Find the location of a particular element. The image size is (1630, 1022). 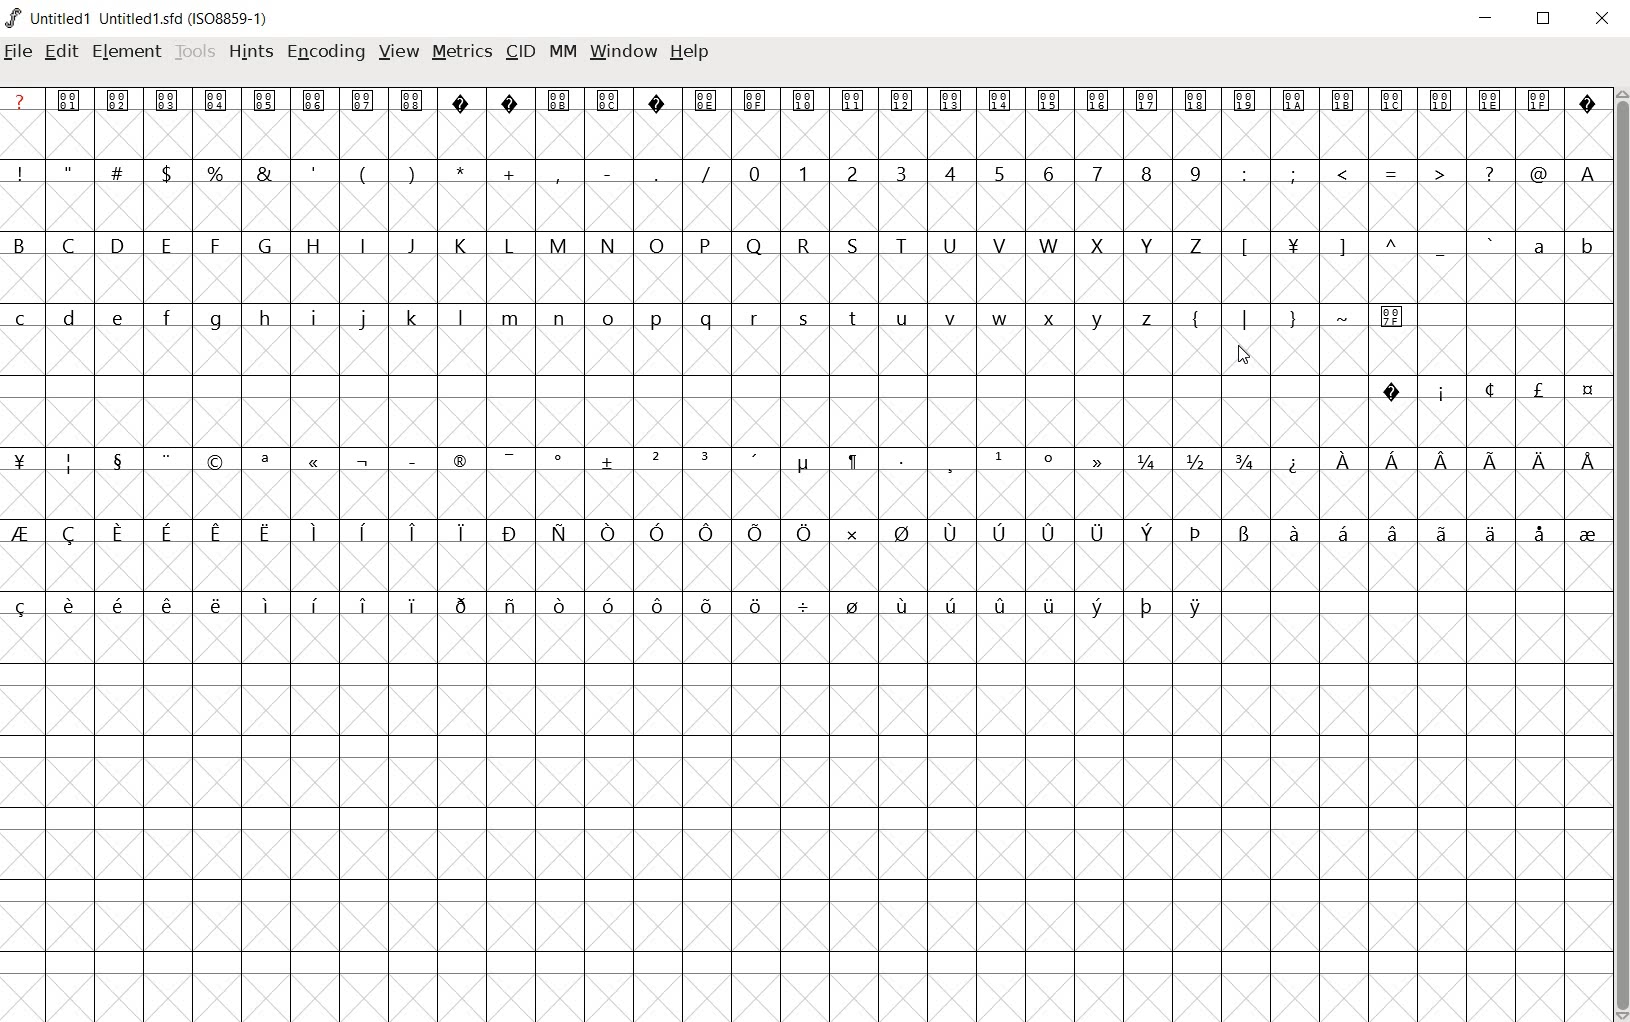

close is located at coordinates (1604, 20).